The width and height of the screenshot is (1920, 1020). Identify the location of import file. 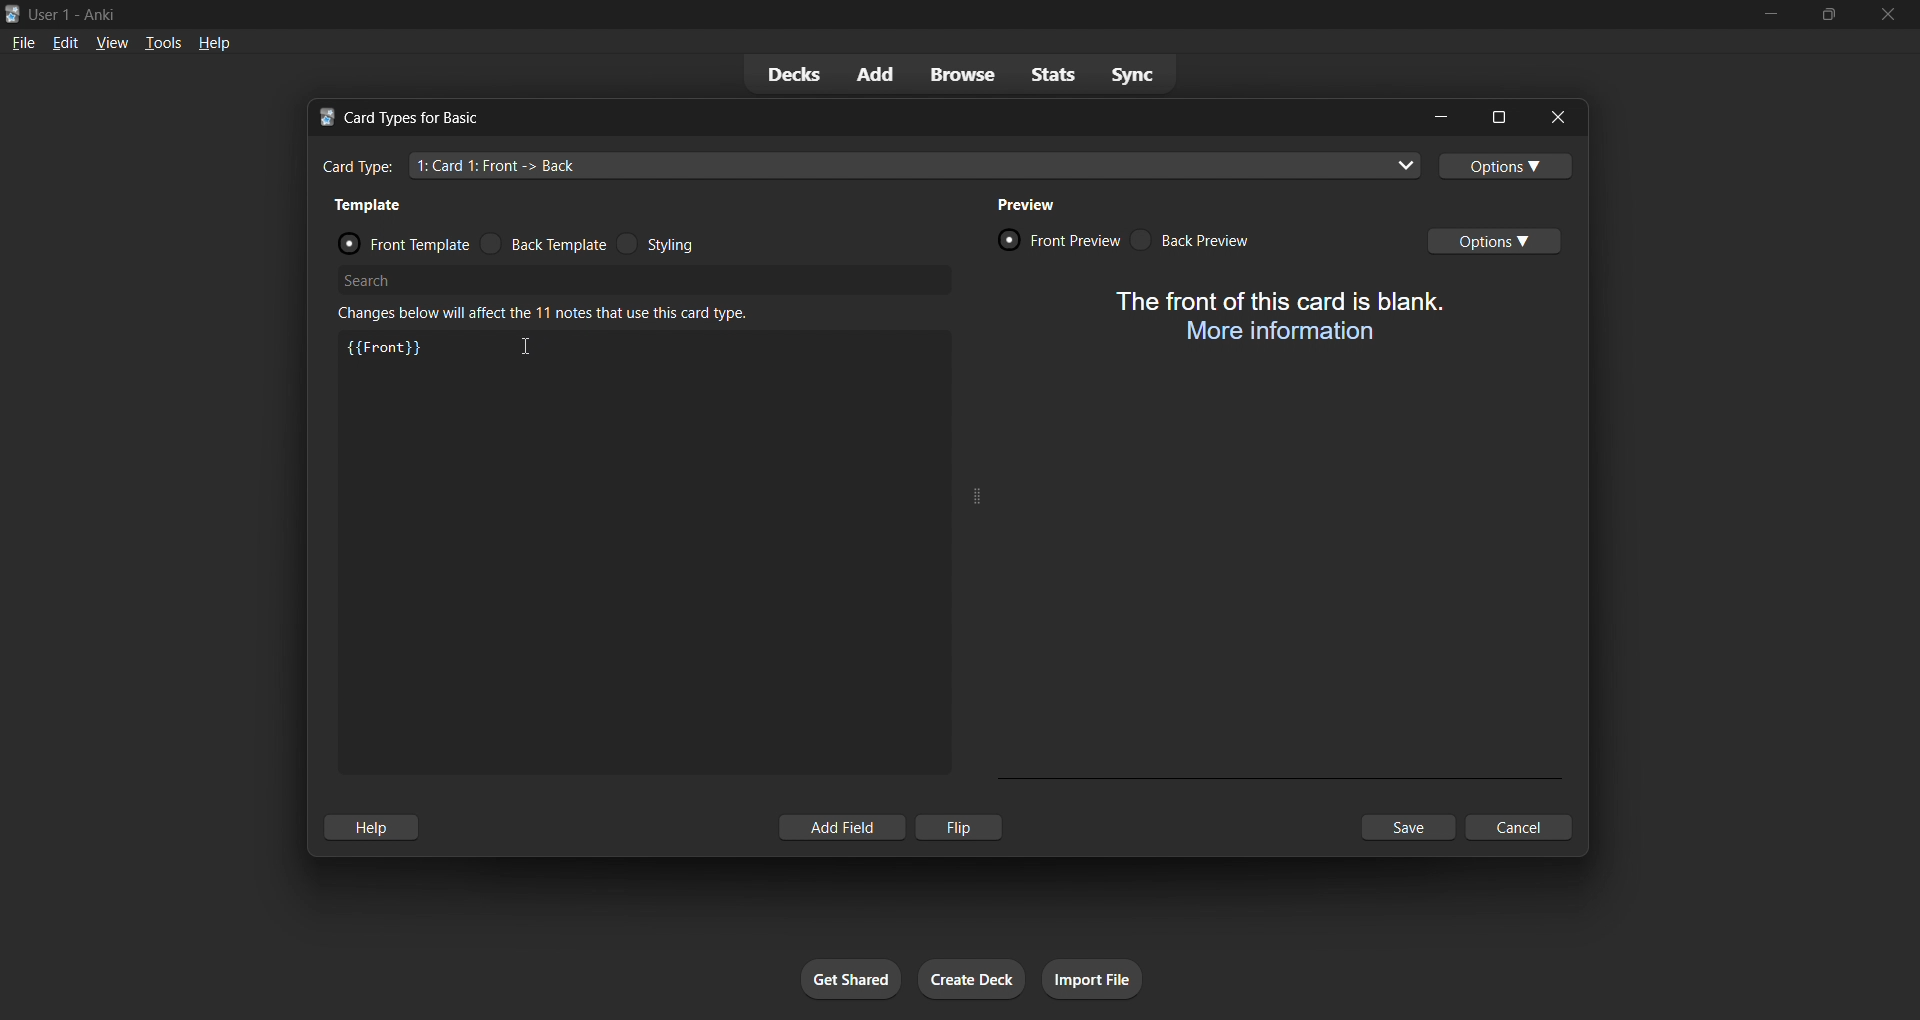
(1099, 981).